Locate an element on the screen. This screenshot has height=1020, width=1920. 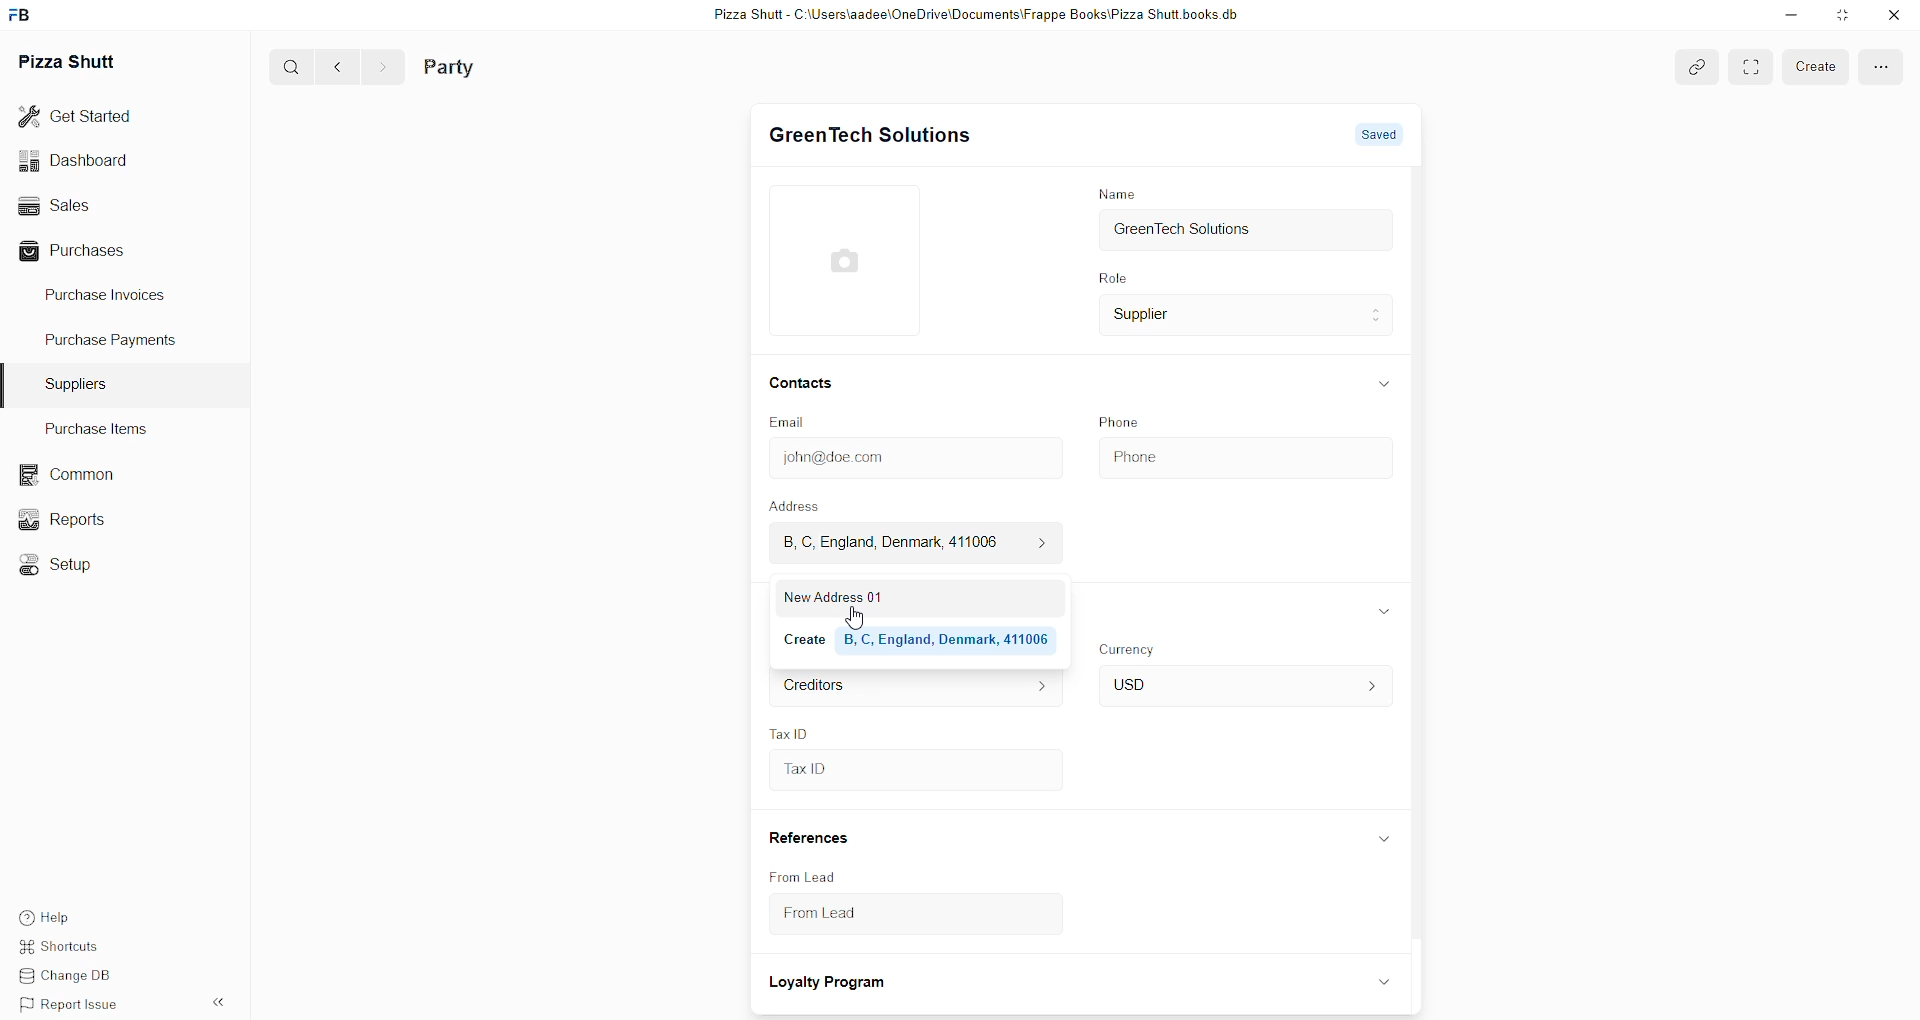
hide is located at coordinates (1385, 611).